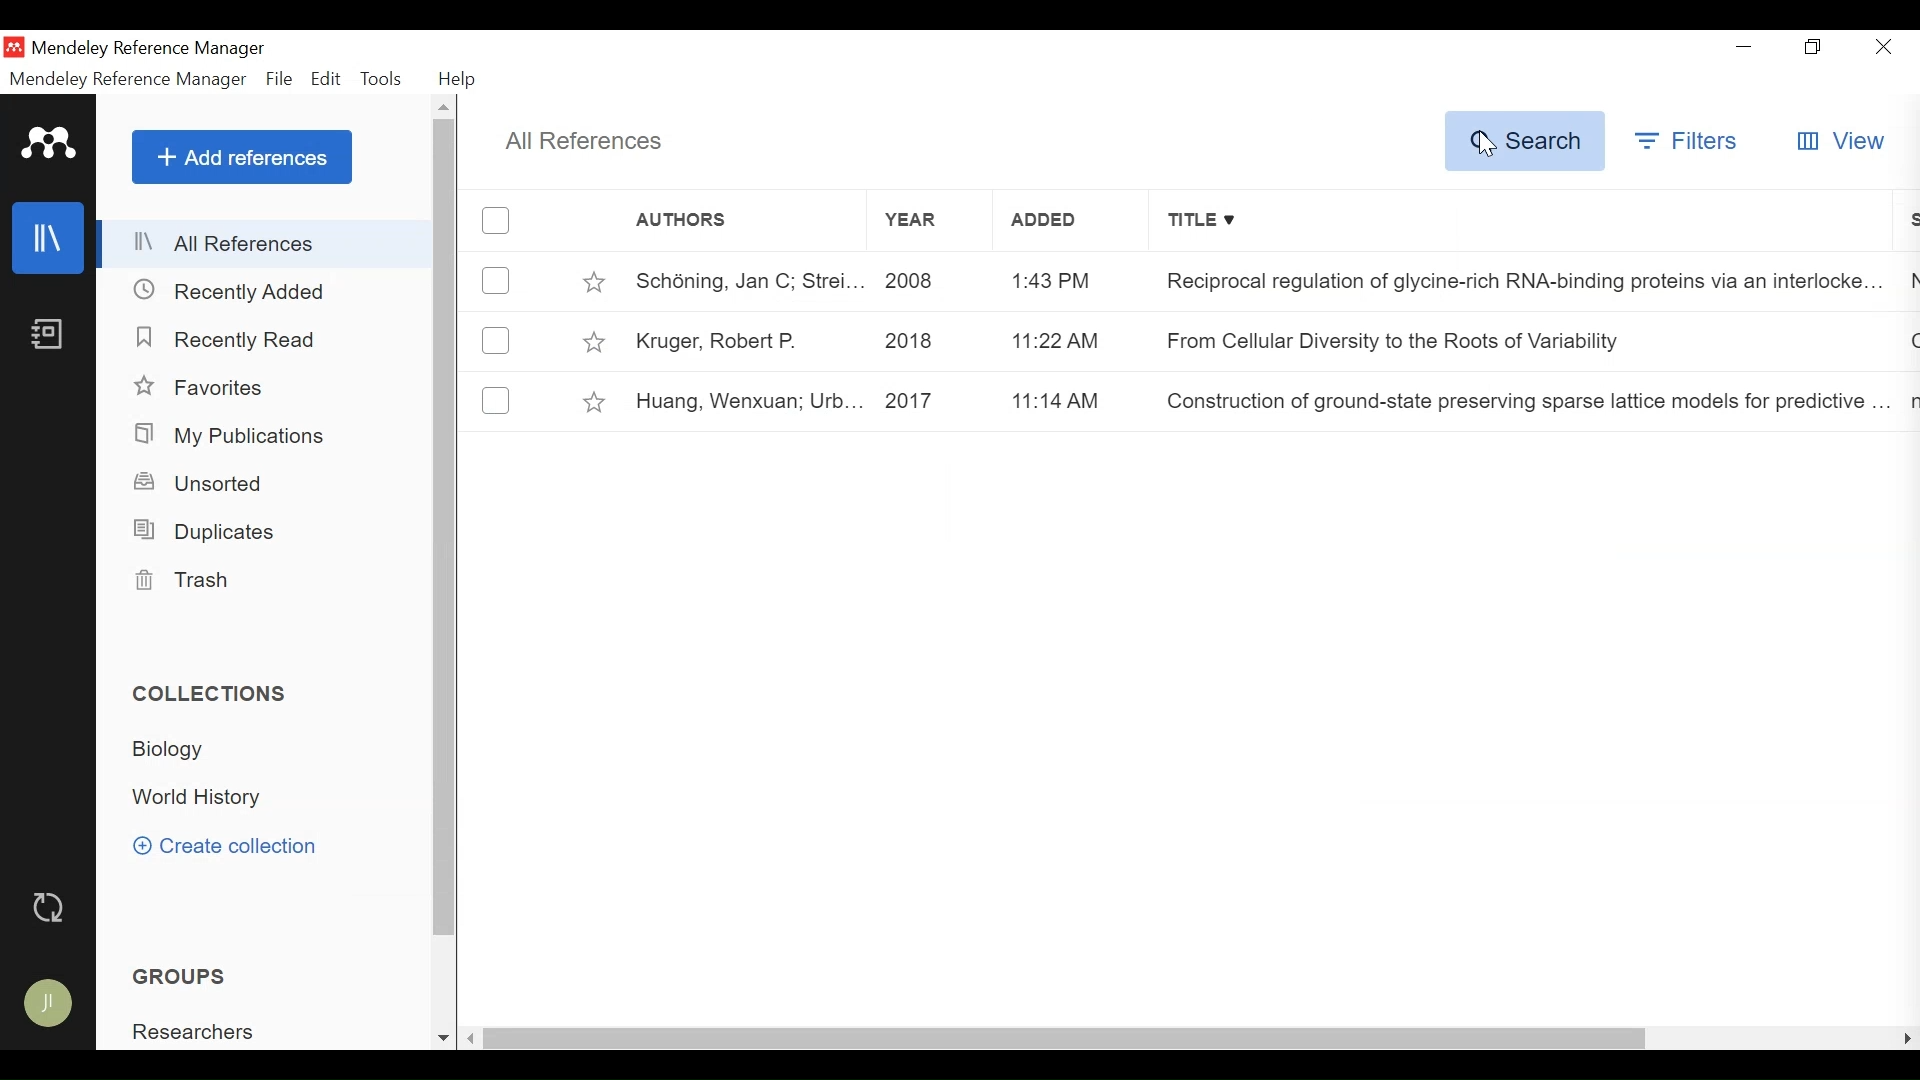  What do you see at coordinates (14, 47) in the screenshot?
I see `Mendeley Desktop Icon` at bounding box center [14, 47].